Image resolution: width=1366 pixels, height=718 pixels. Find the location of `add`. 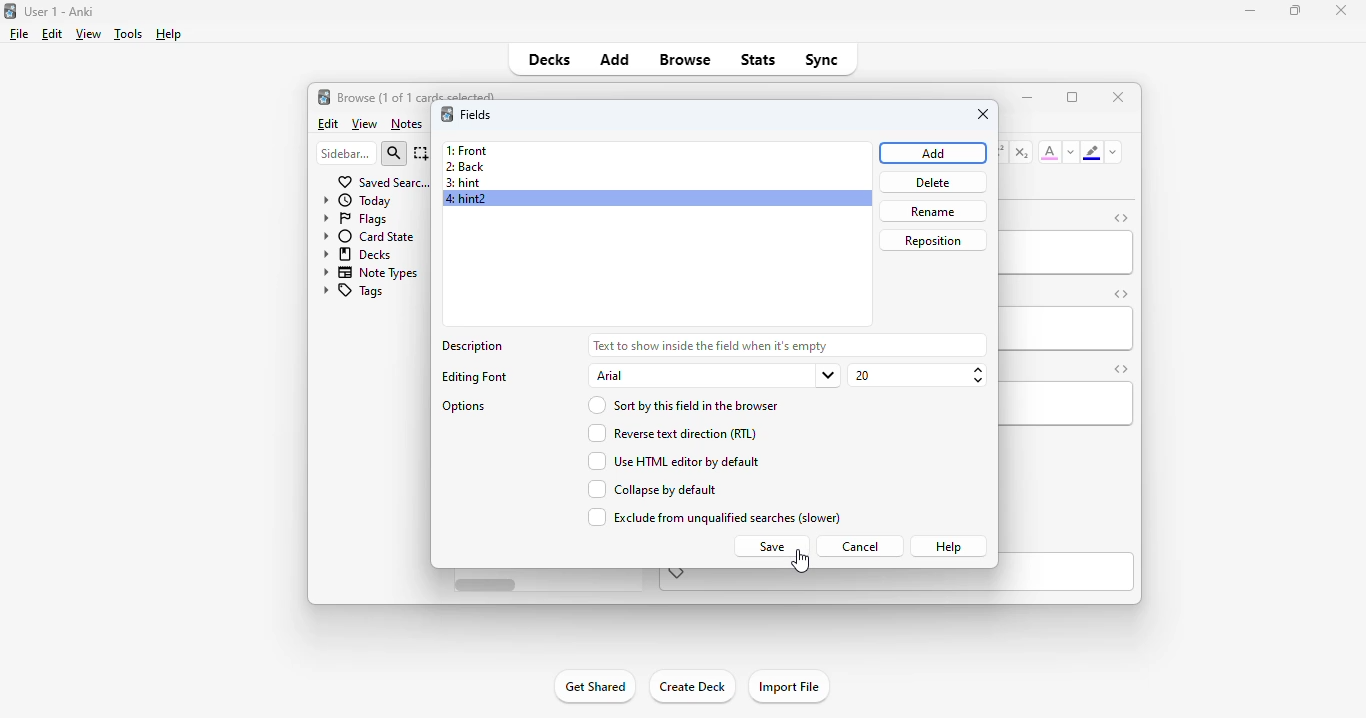

add is located at coordinates (935, 153).